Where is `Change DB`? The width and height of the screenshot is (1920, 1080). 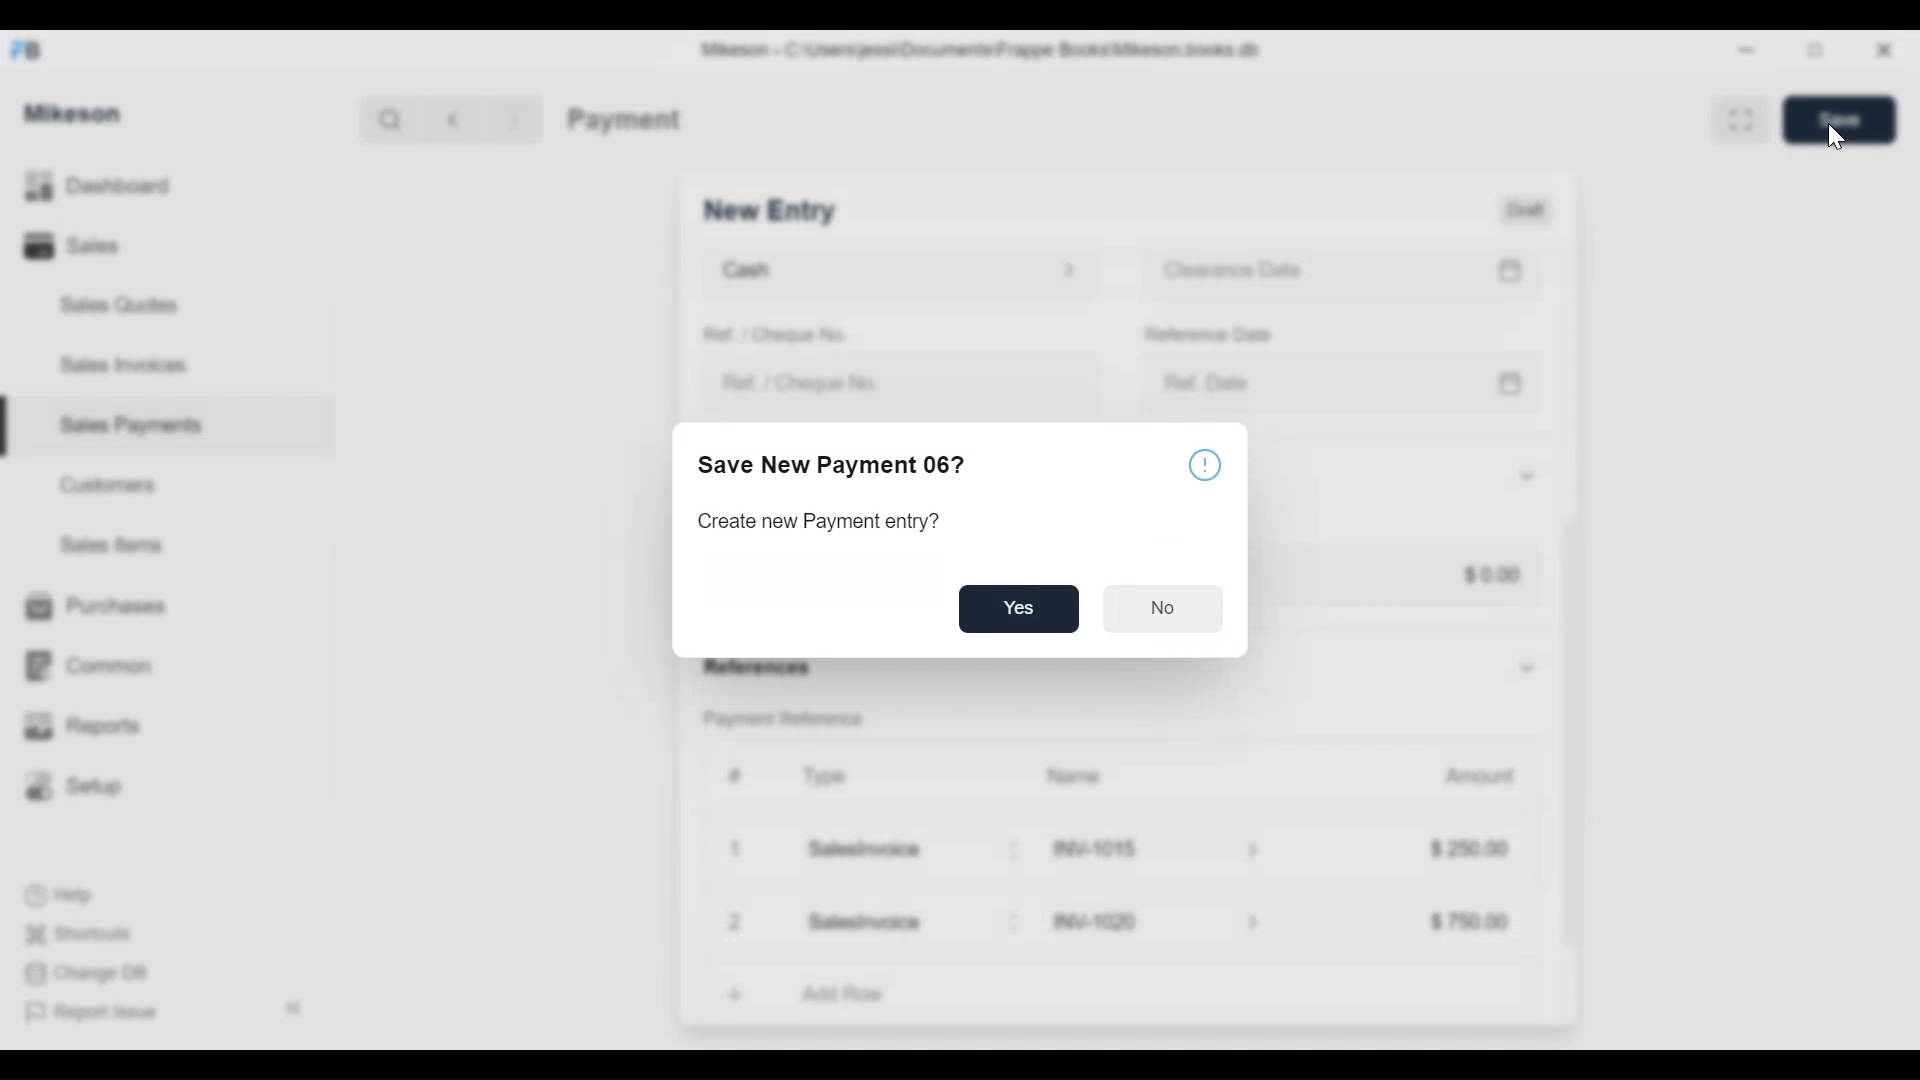
Change DB is located at coordinates (92, 974).